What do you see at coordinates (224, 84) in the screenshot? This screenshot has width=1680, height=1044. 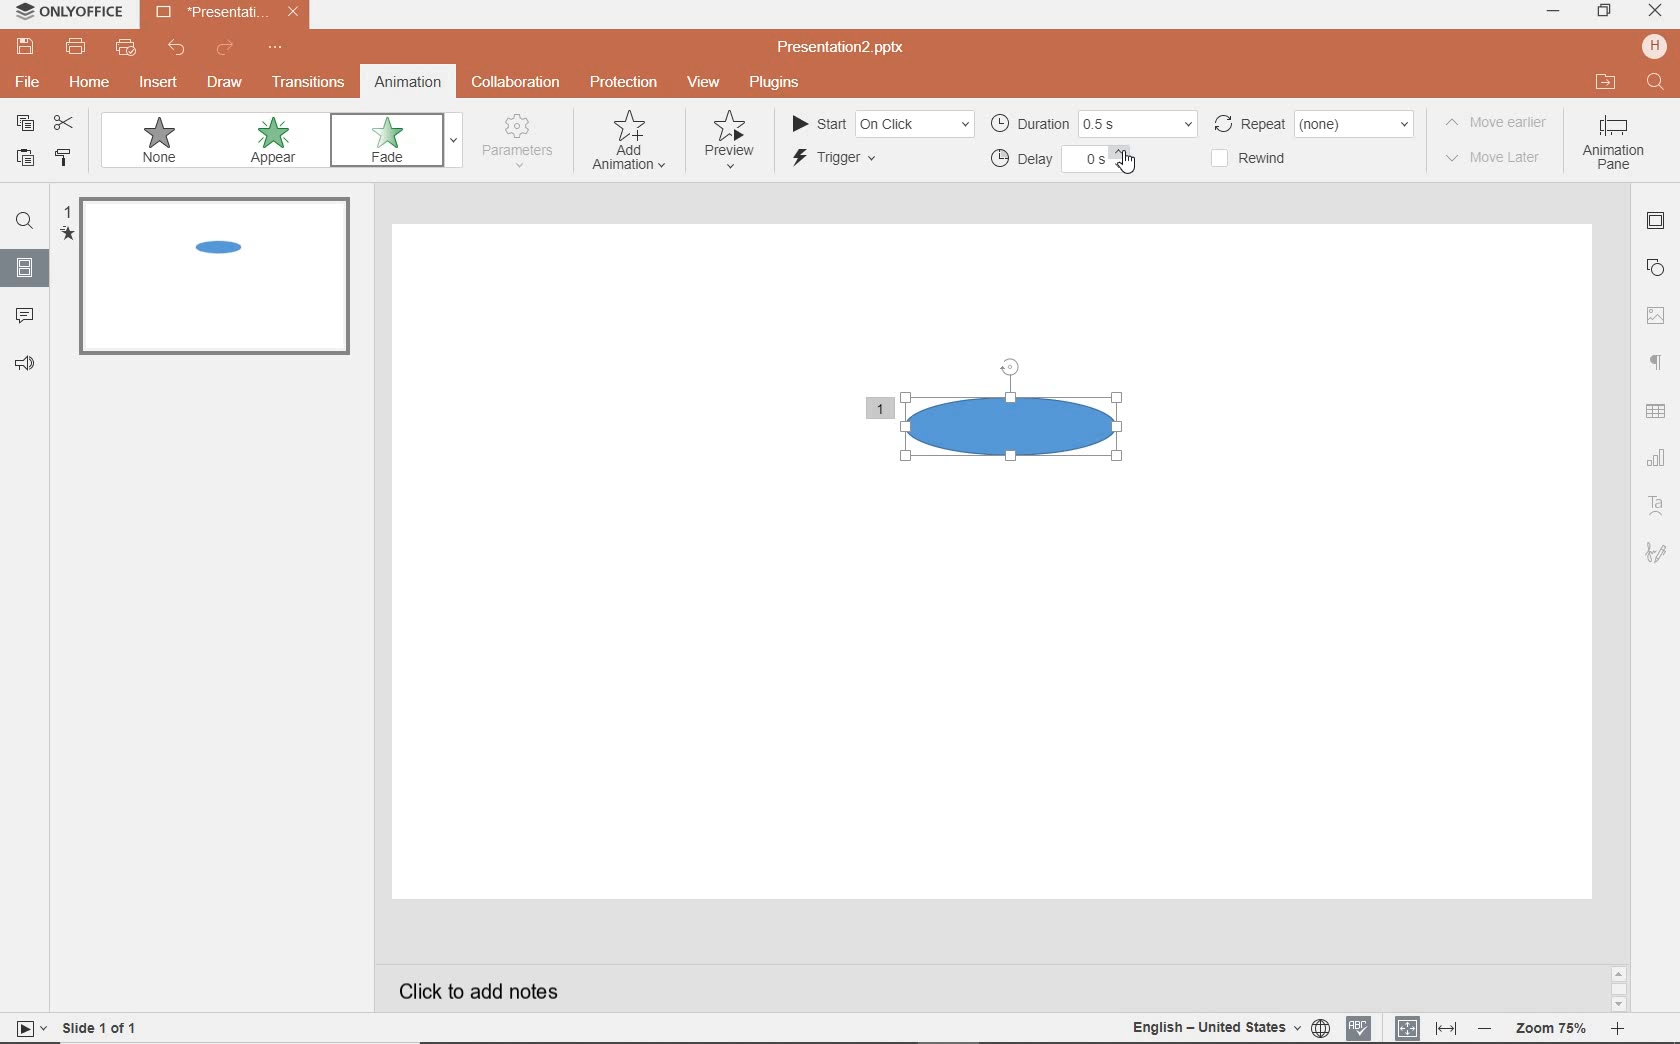 I see `draw` at bounding box center [224, 84].